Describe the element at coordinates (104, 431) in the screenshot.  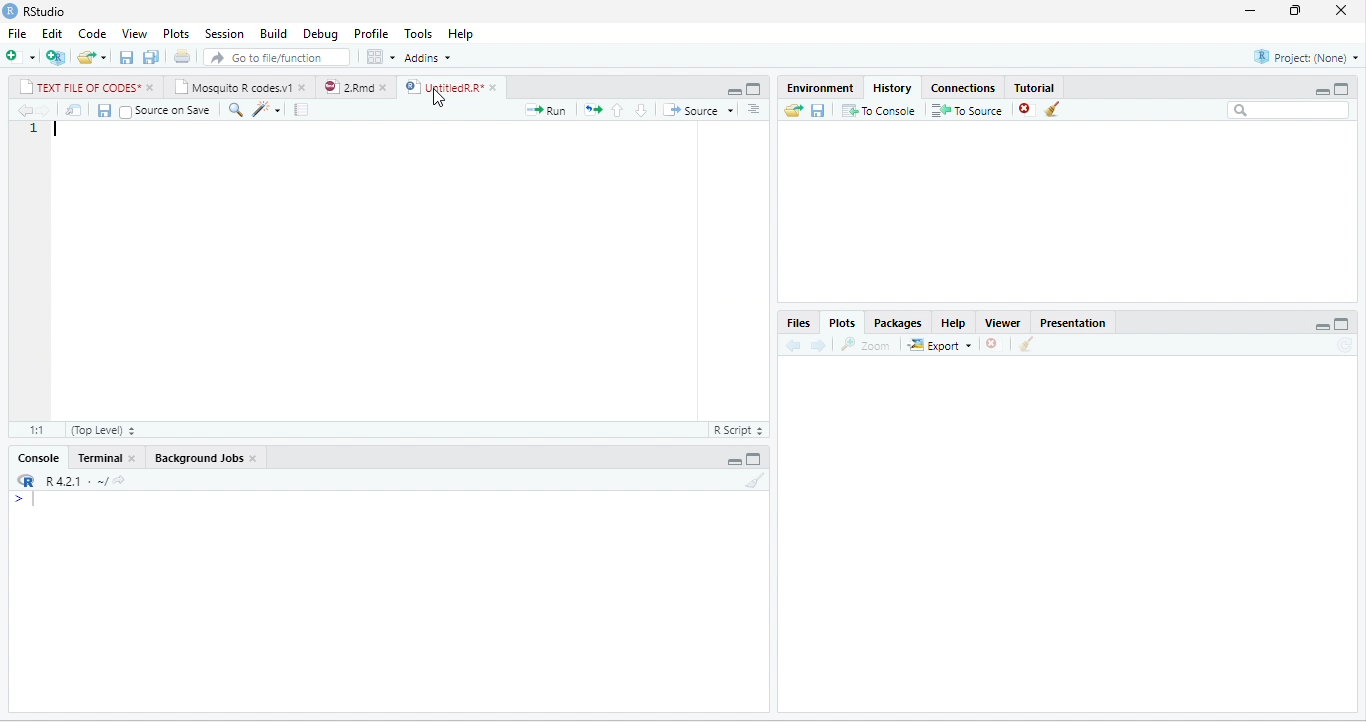
I see `Top Level` at that location.